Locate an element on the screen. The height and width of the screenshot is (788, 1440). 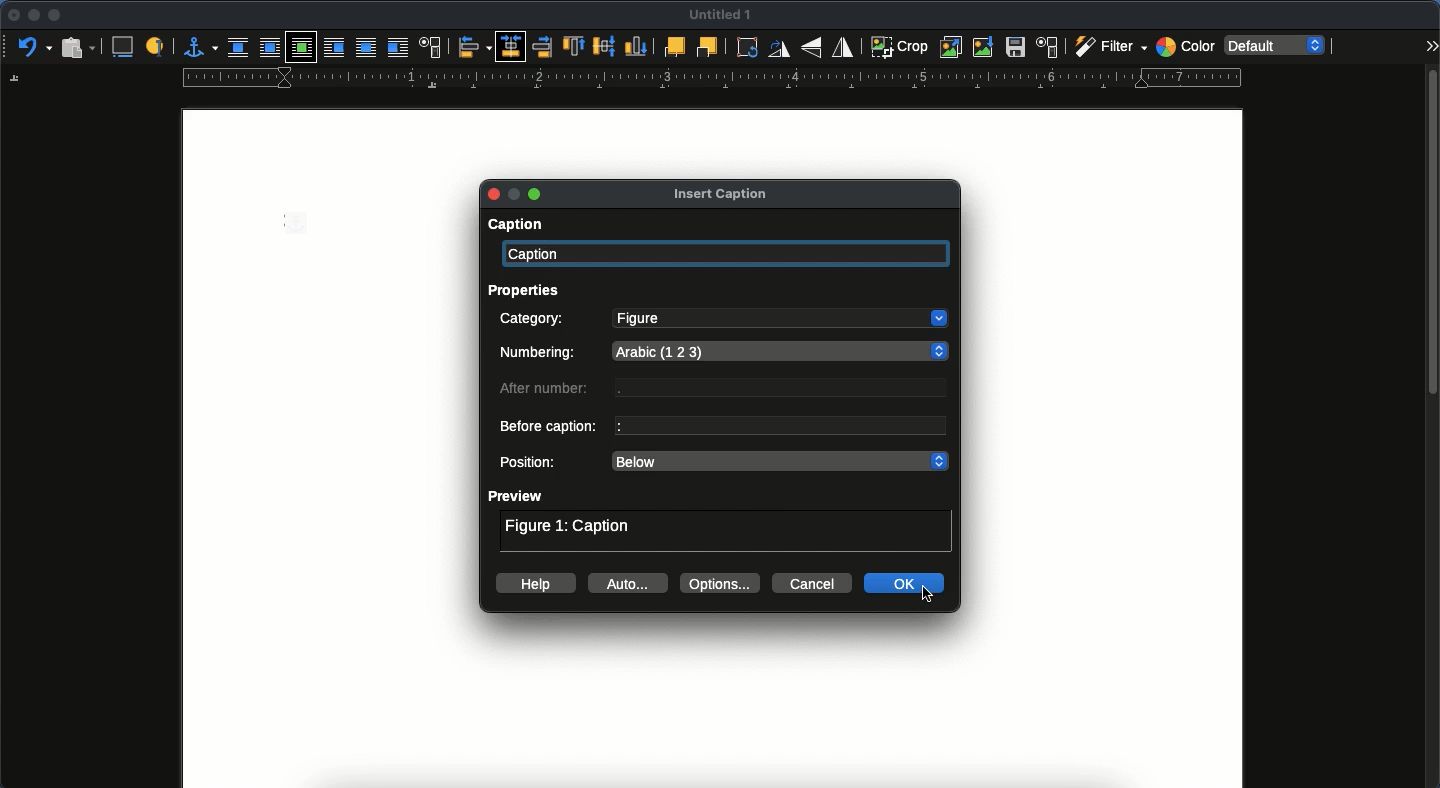
cancel is located at coordinates (813, 584).